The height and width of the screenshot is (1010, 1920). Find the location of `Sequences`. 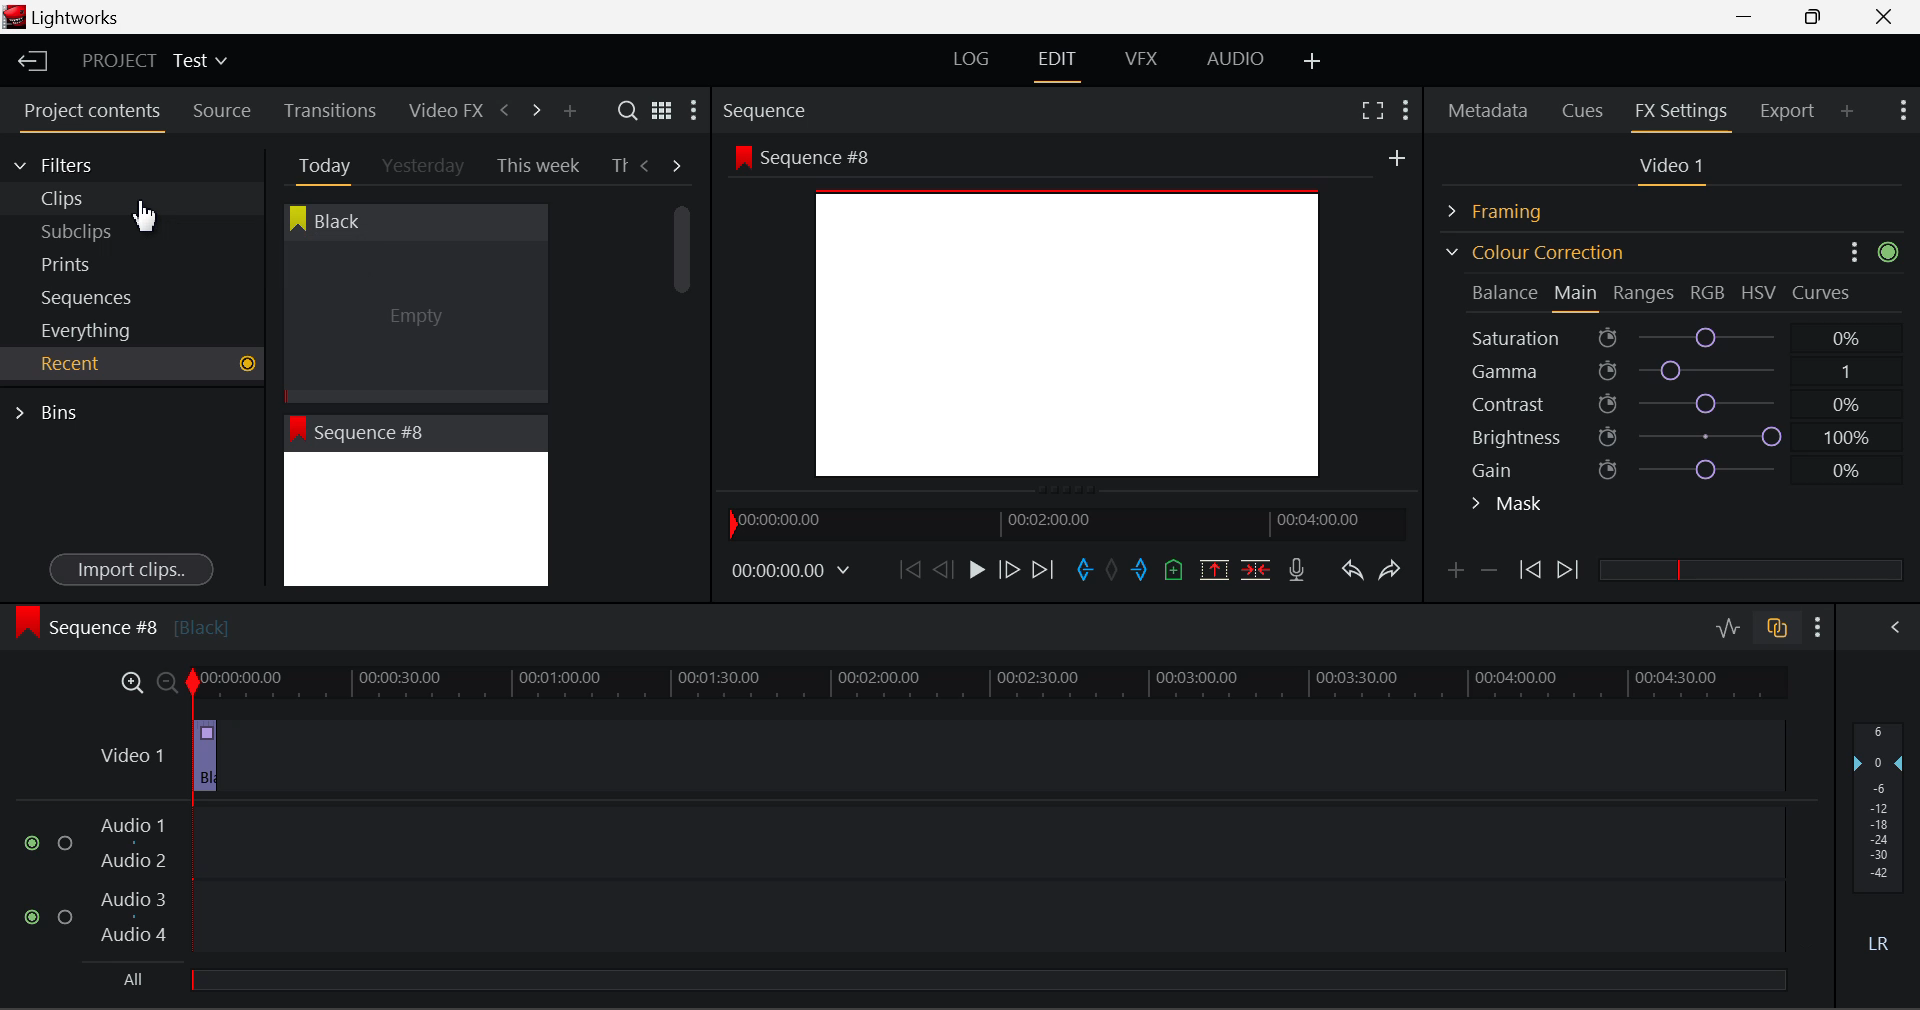

Sequences is located at coordinates (92, 295).